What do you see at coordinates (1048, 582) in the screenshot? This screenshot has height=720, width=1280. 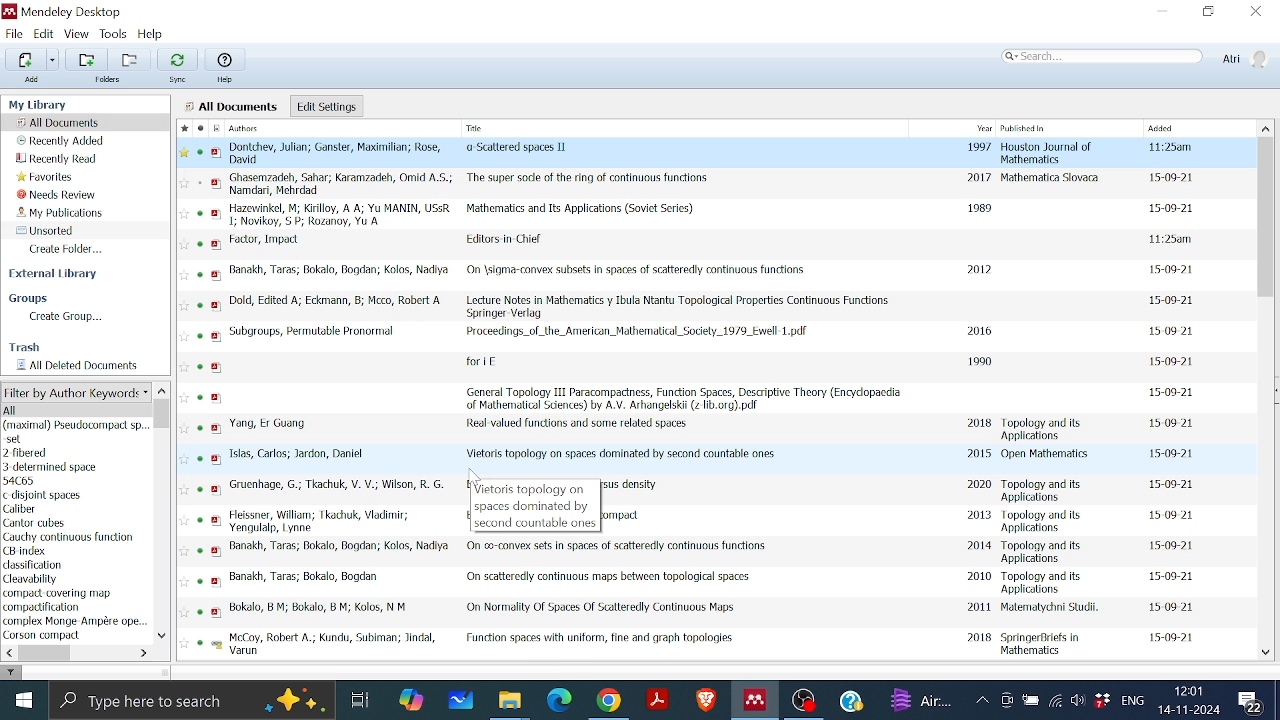 I see `Published in` at bounding box center [1048, 582].